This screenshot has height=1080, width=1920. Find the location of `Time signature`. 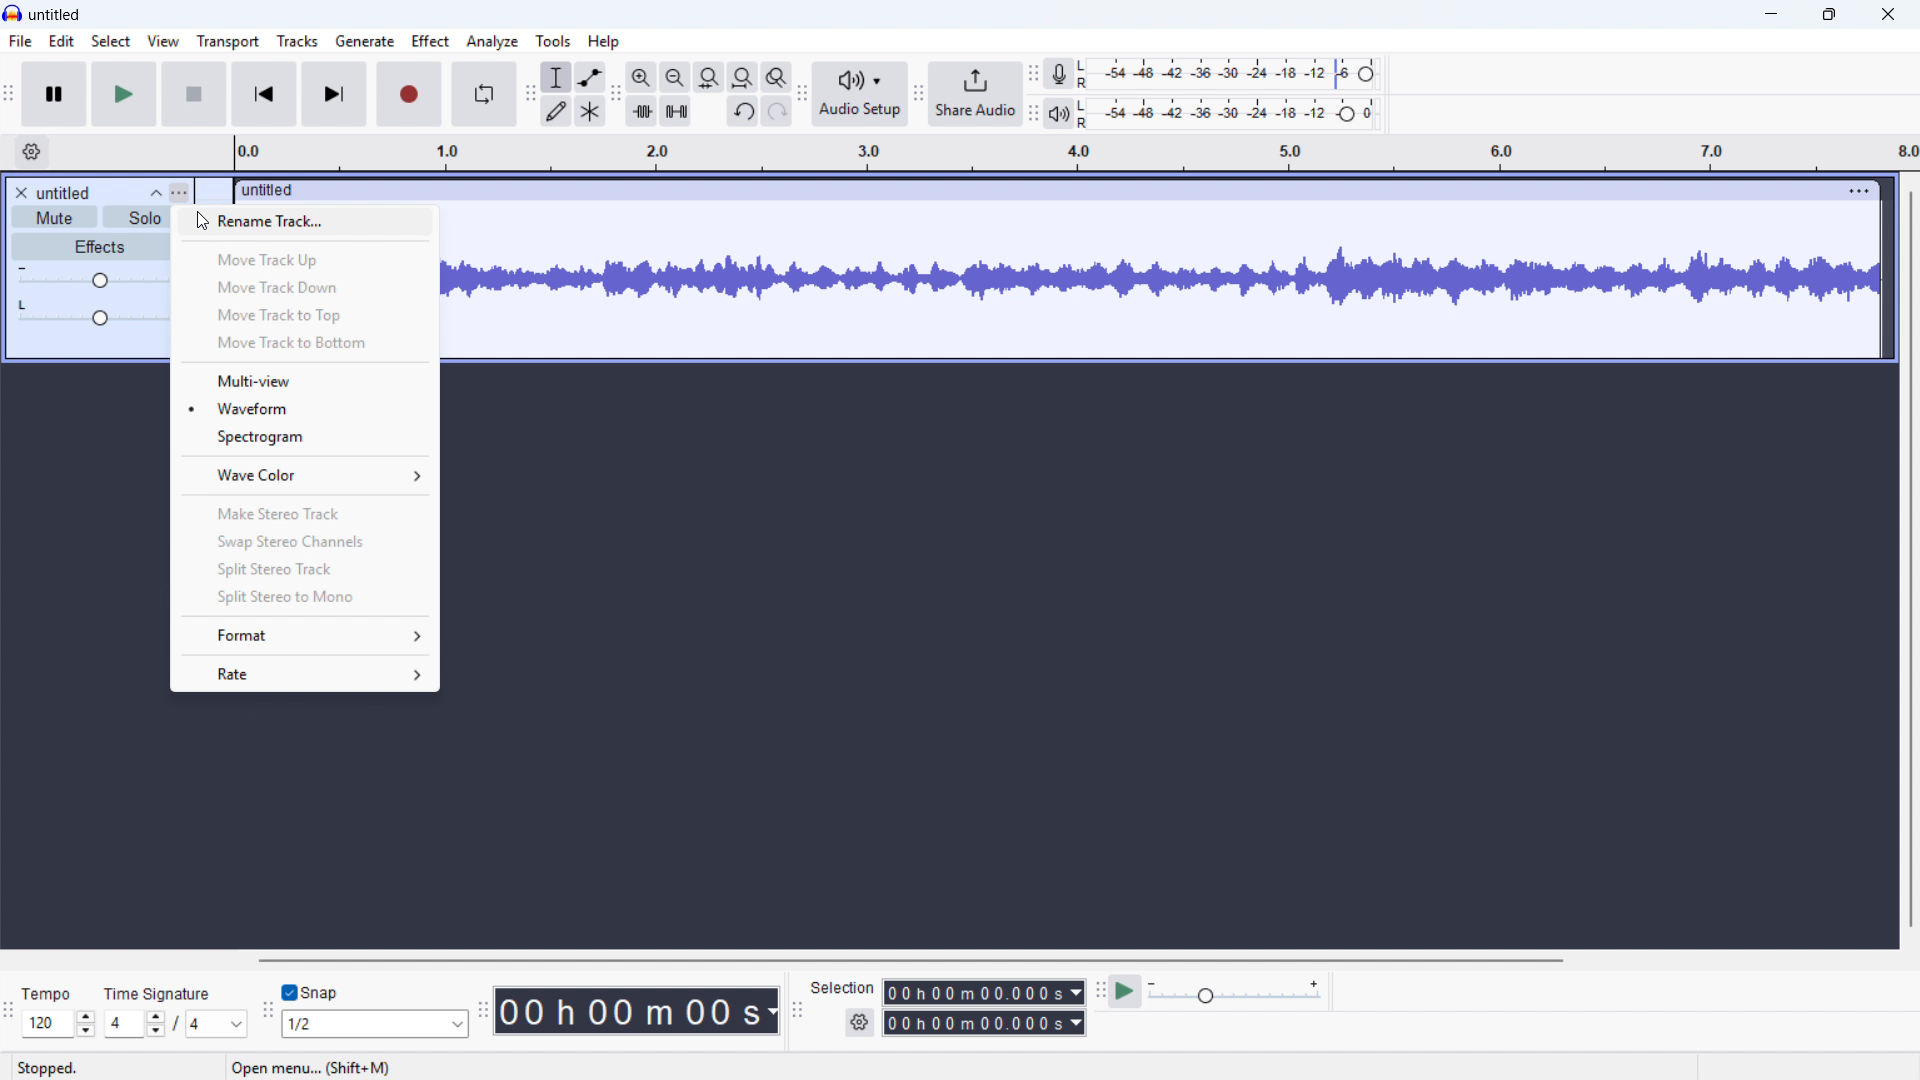

Time signature is located at coordinates (160, 992).